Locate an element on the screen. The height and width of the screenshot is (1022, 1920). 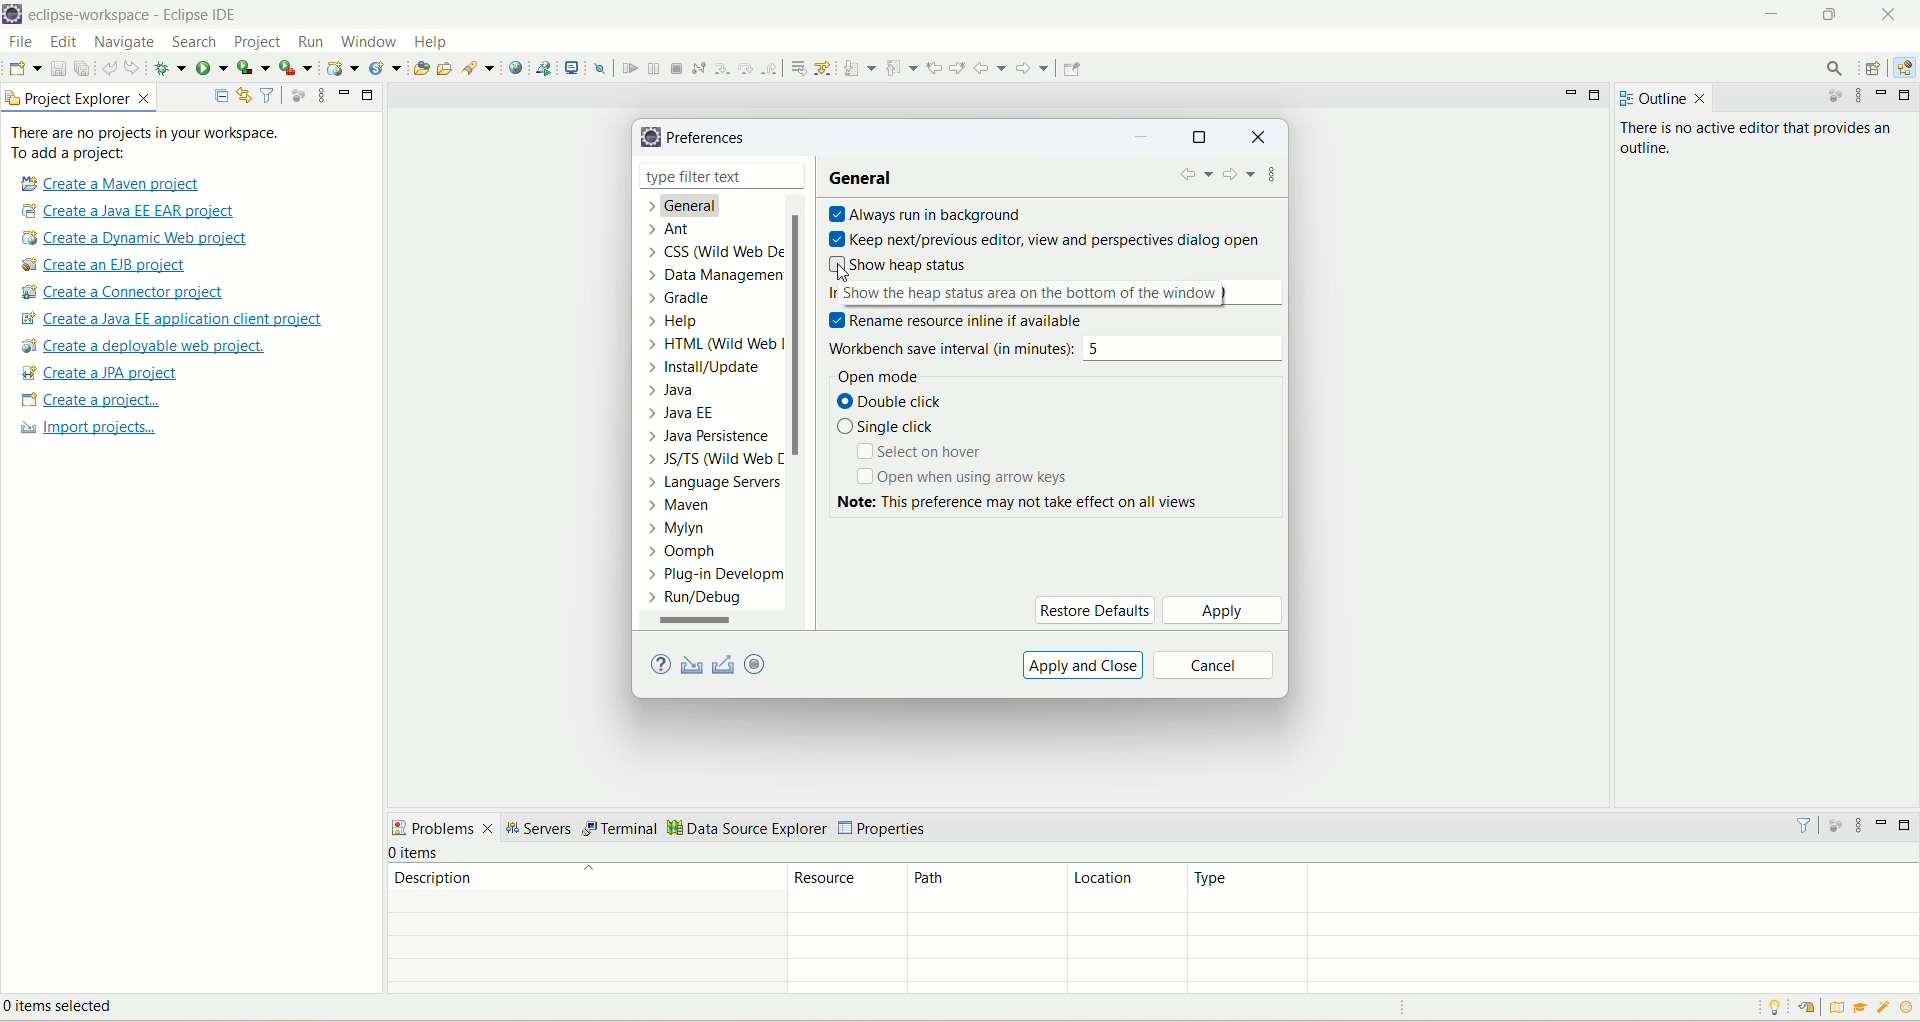
There are no projects in your workspace. To add a project: is located at coordinates (146, 143).